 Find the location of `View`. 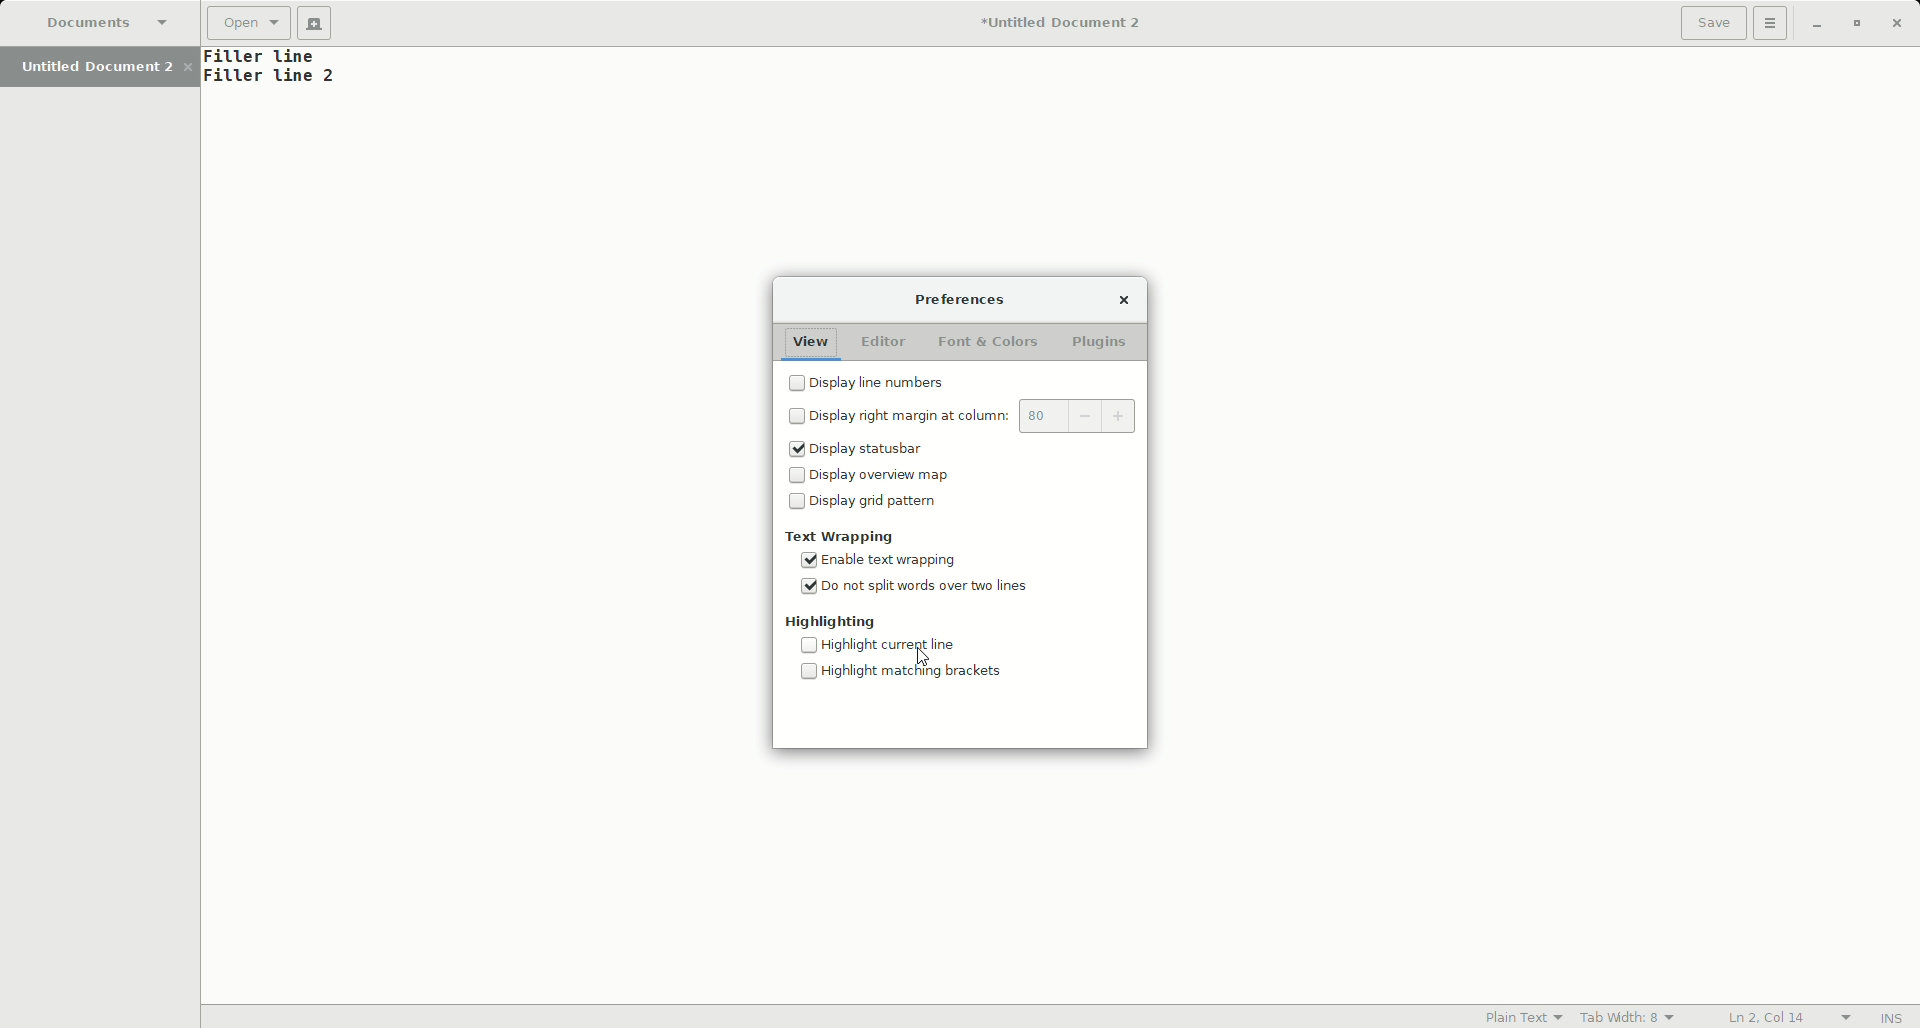

View is located at coordinates (809, 338).